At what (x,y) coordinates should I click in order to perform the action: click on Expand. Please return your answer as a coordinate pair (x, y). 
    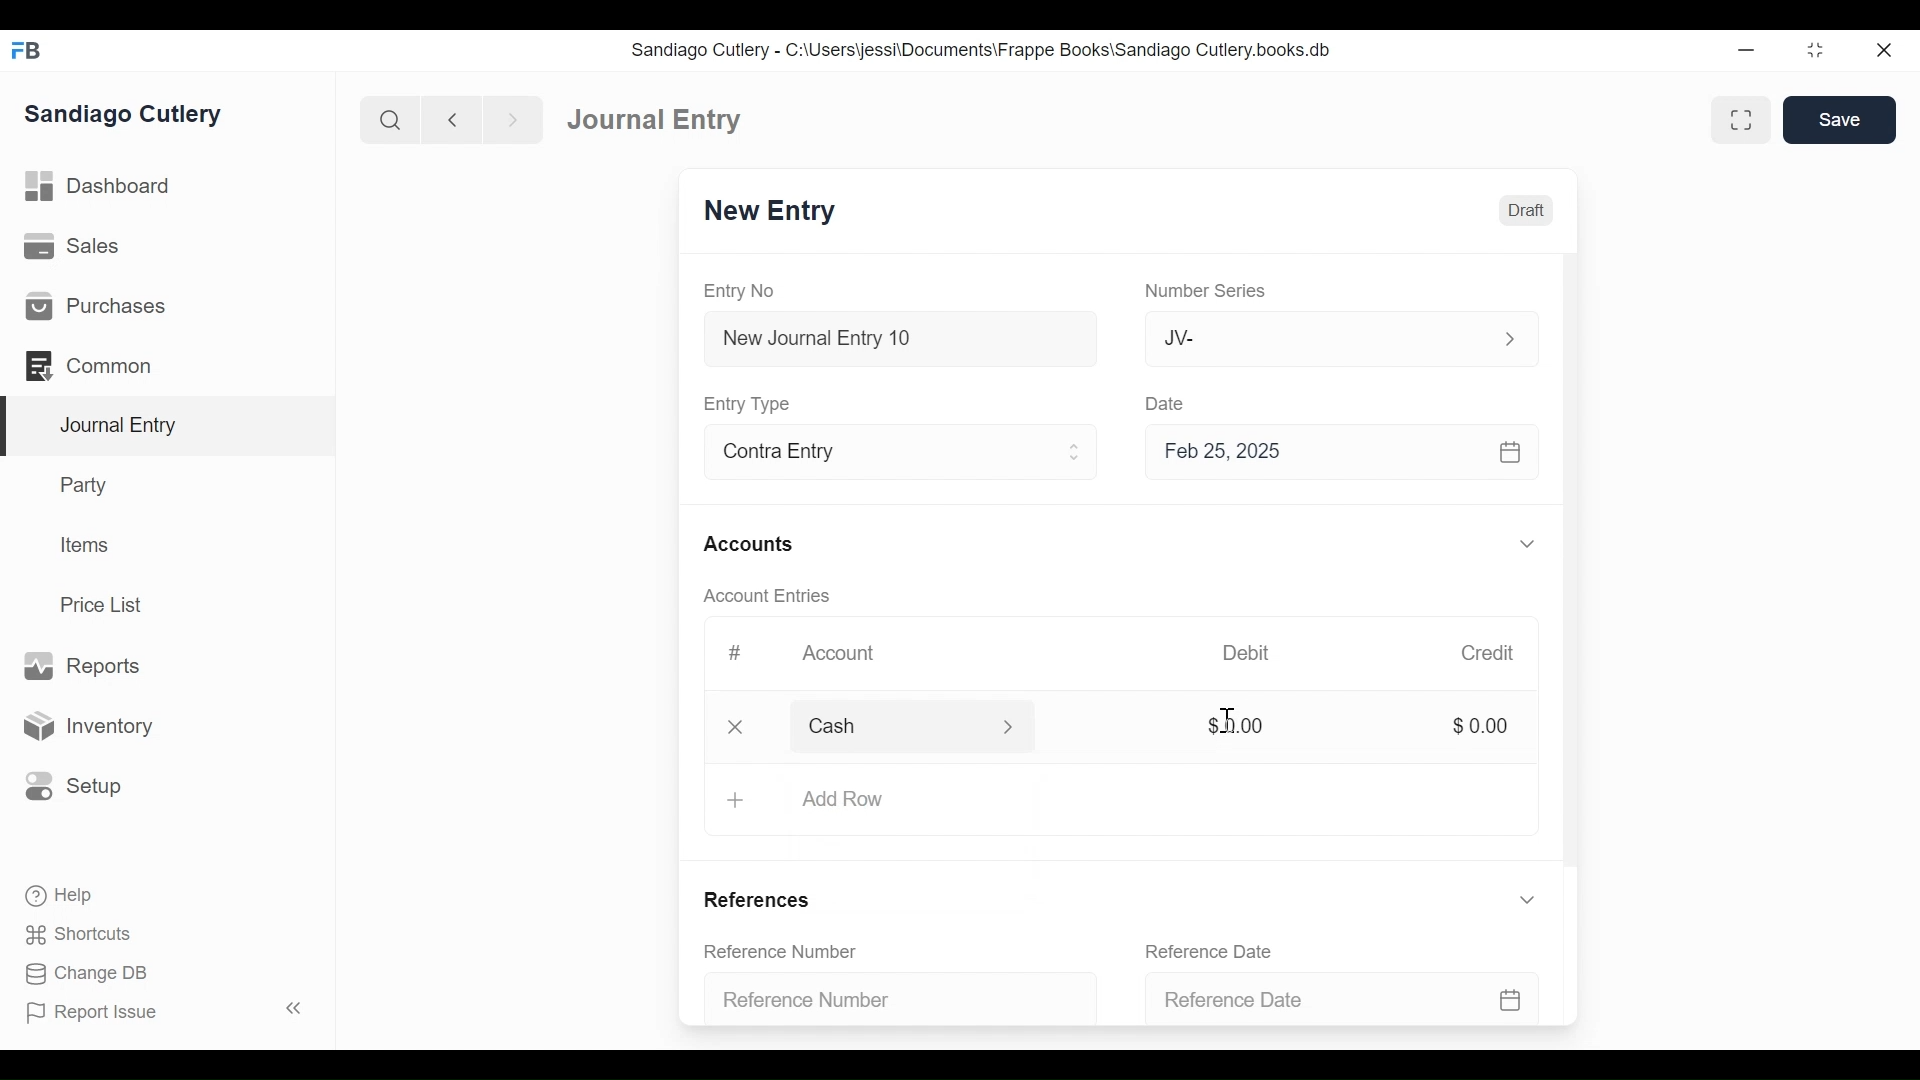
    Looking at the image, I should click on (1530, 903).